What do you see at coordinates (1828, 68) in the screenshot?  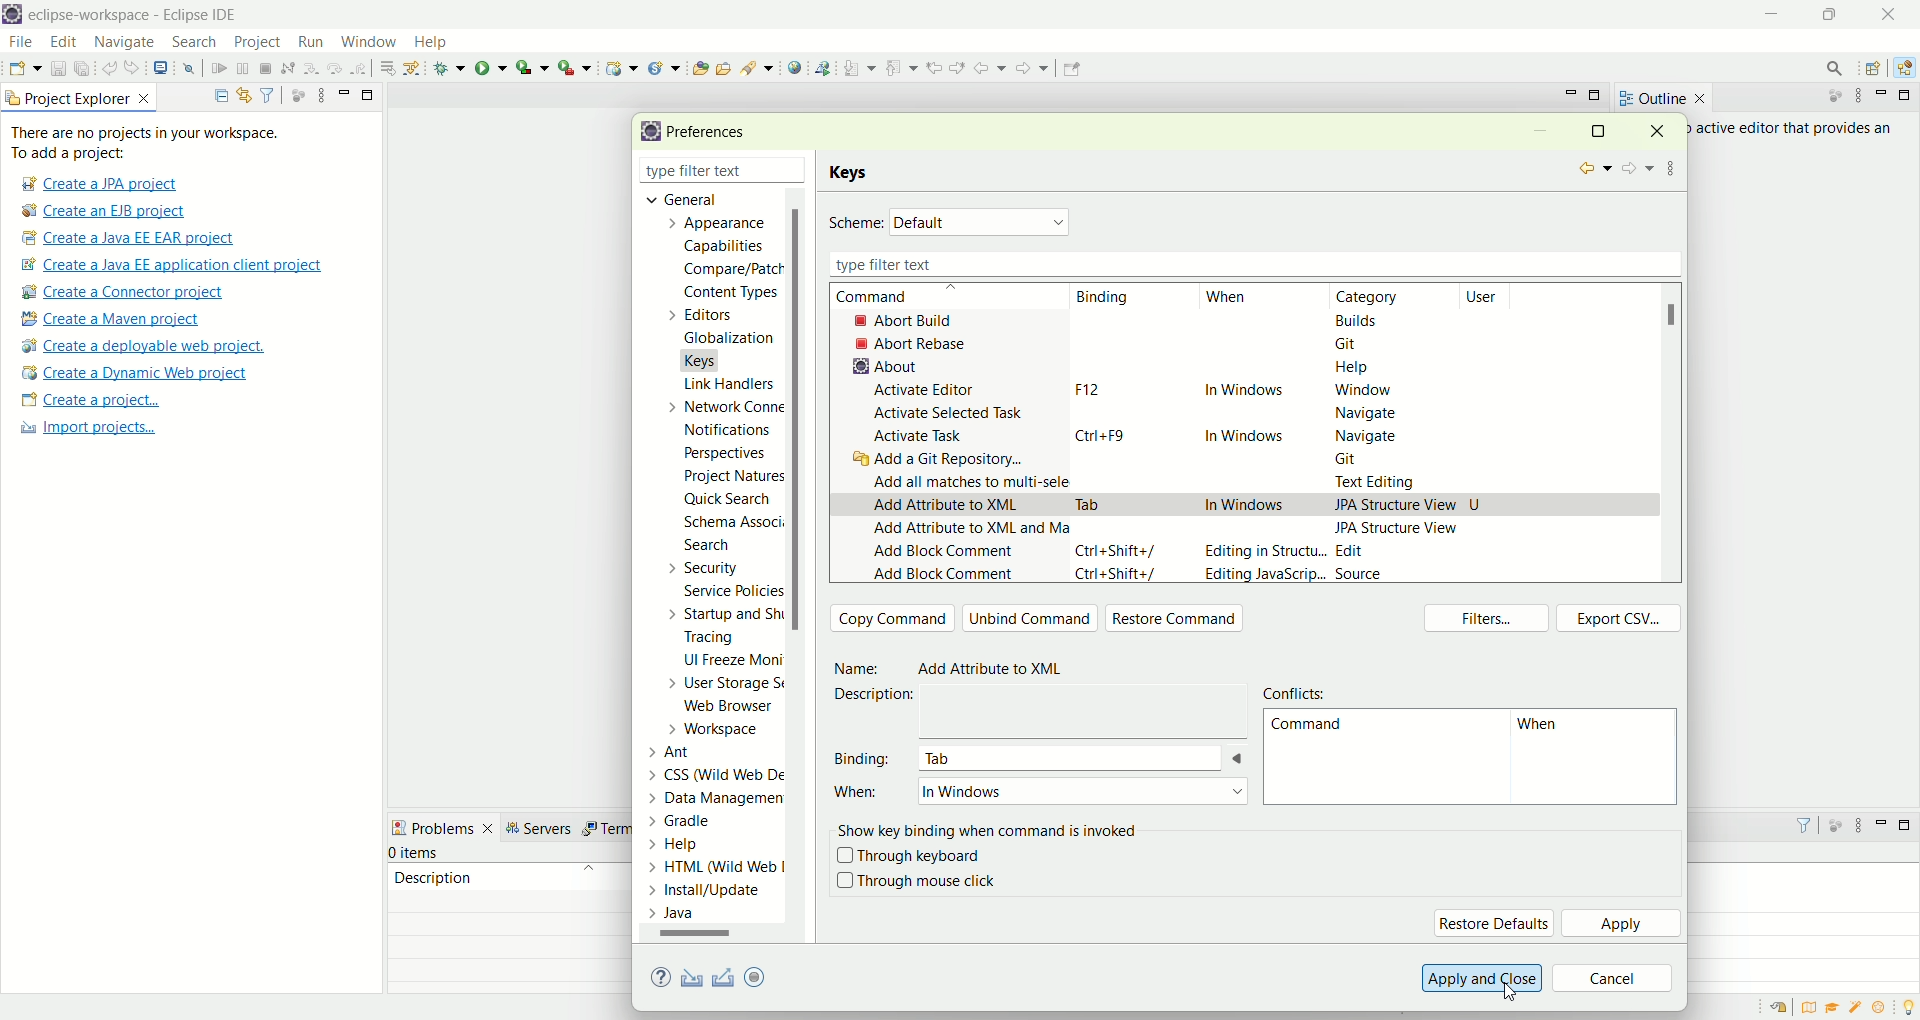 I see `search` at bounding box center [1828, 68].